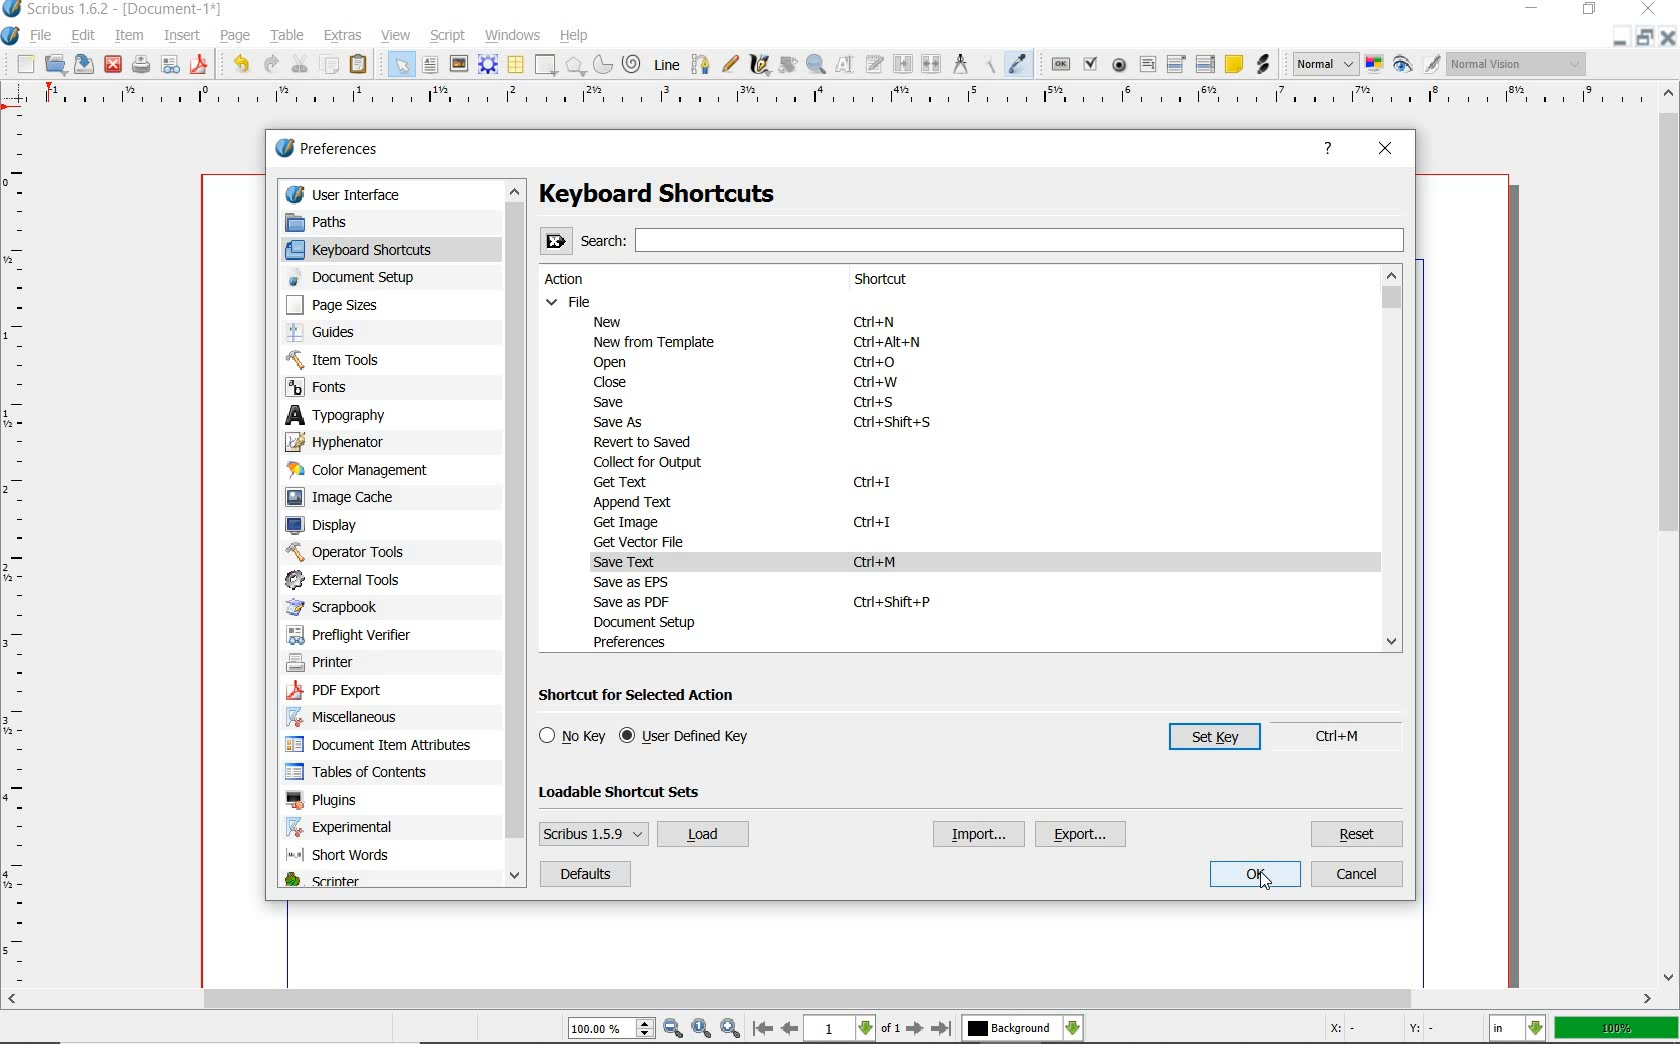 Image resolution: width=1680 pixels, height=1044 pixels. What do you see at coordinates (624, 482) in the screenshot?
I see `get text` at bounding box center [624, 482].